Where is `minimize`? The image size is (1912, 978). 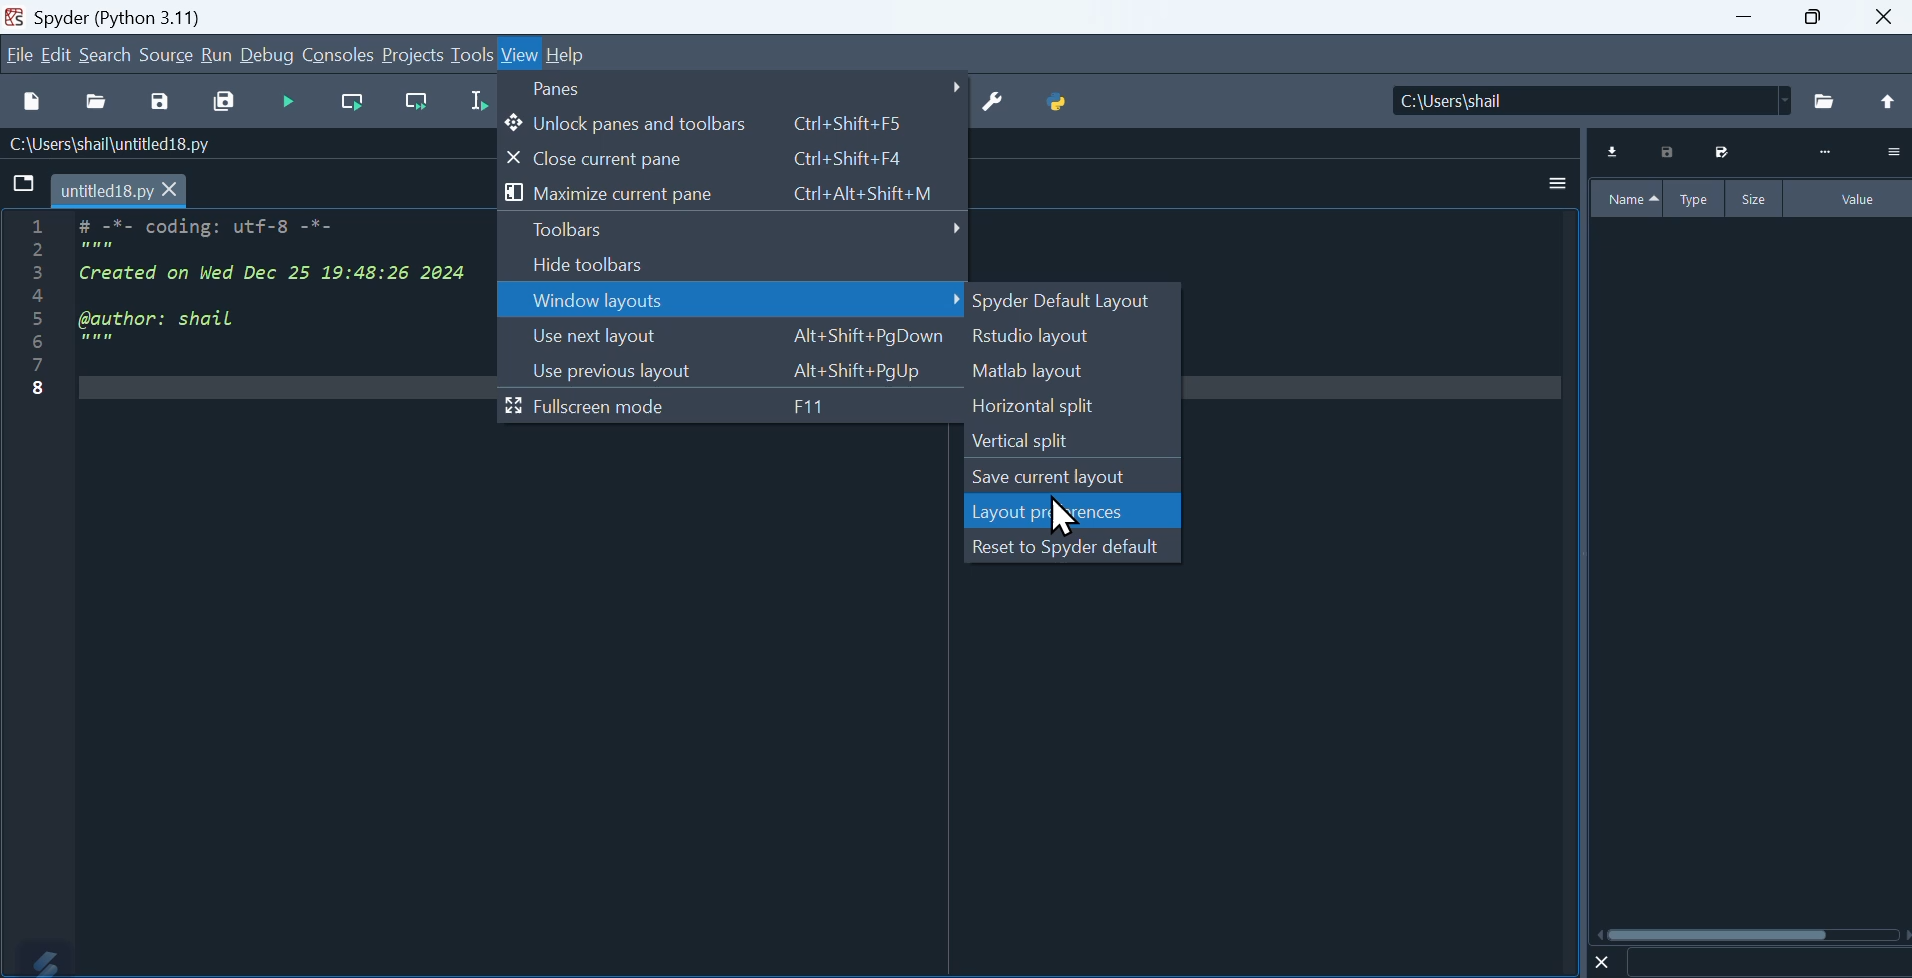 minimize is located at coordinates (1740, 17).